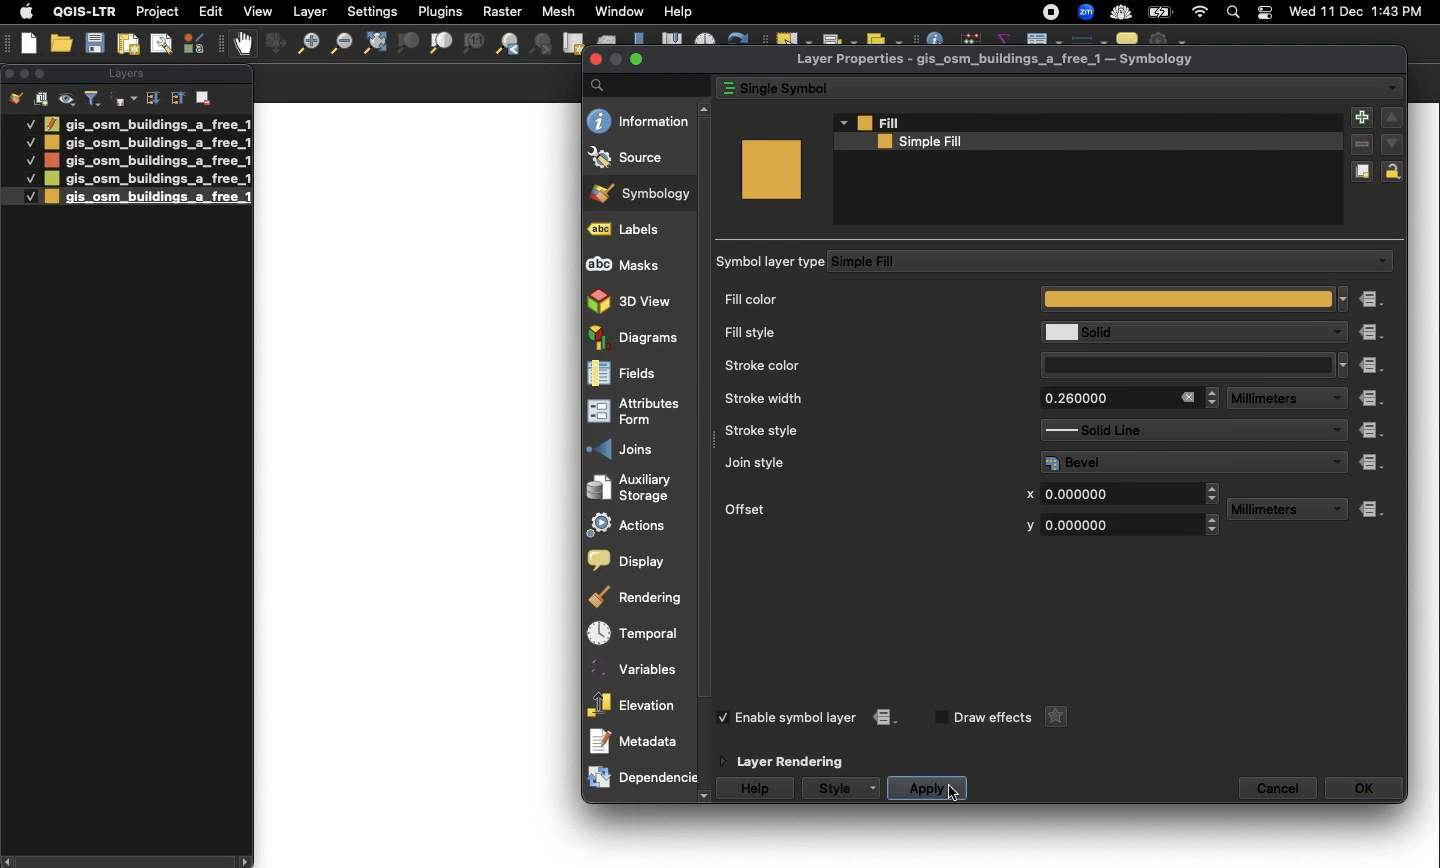  What do you see at coordinates (303, 46) in the screenshot?
I see `Zoom out` at bounding box center [303, 46].